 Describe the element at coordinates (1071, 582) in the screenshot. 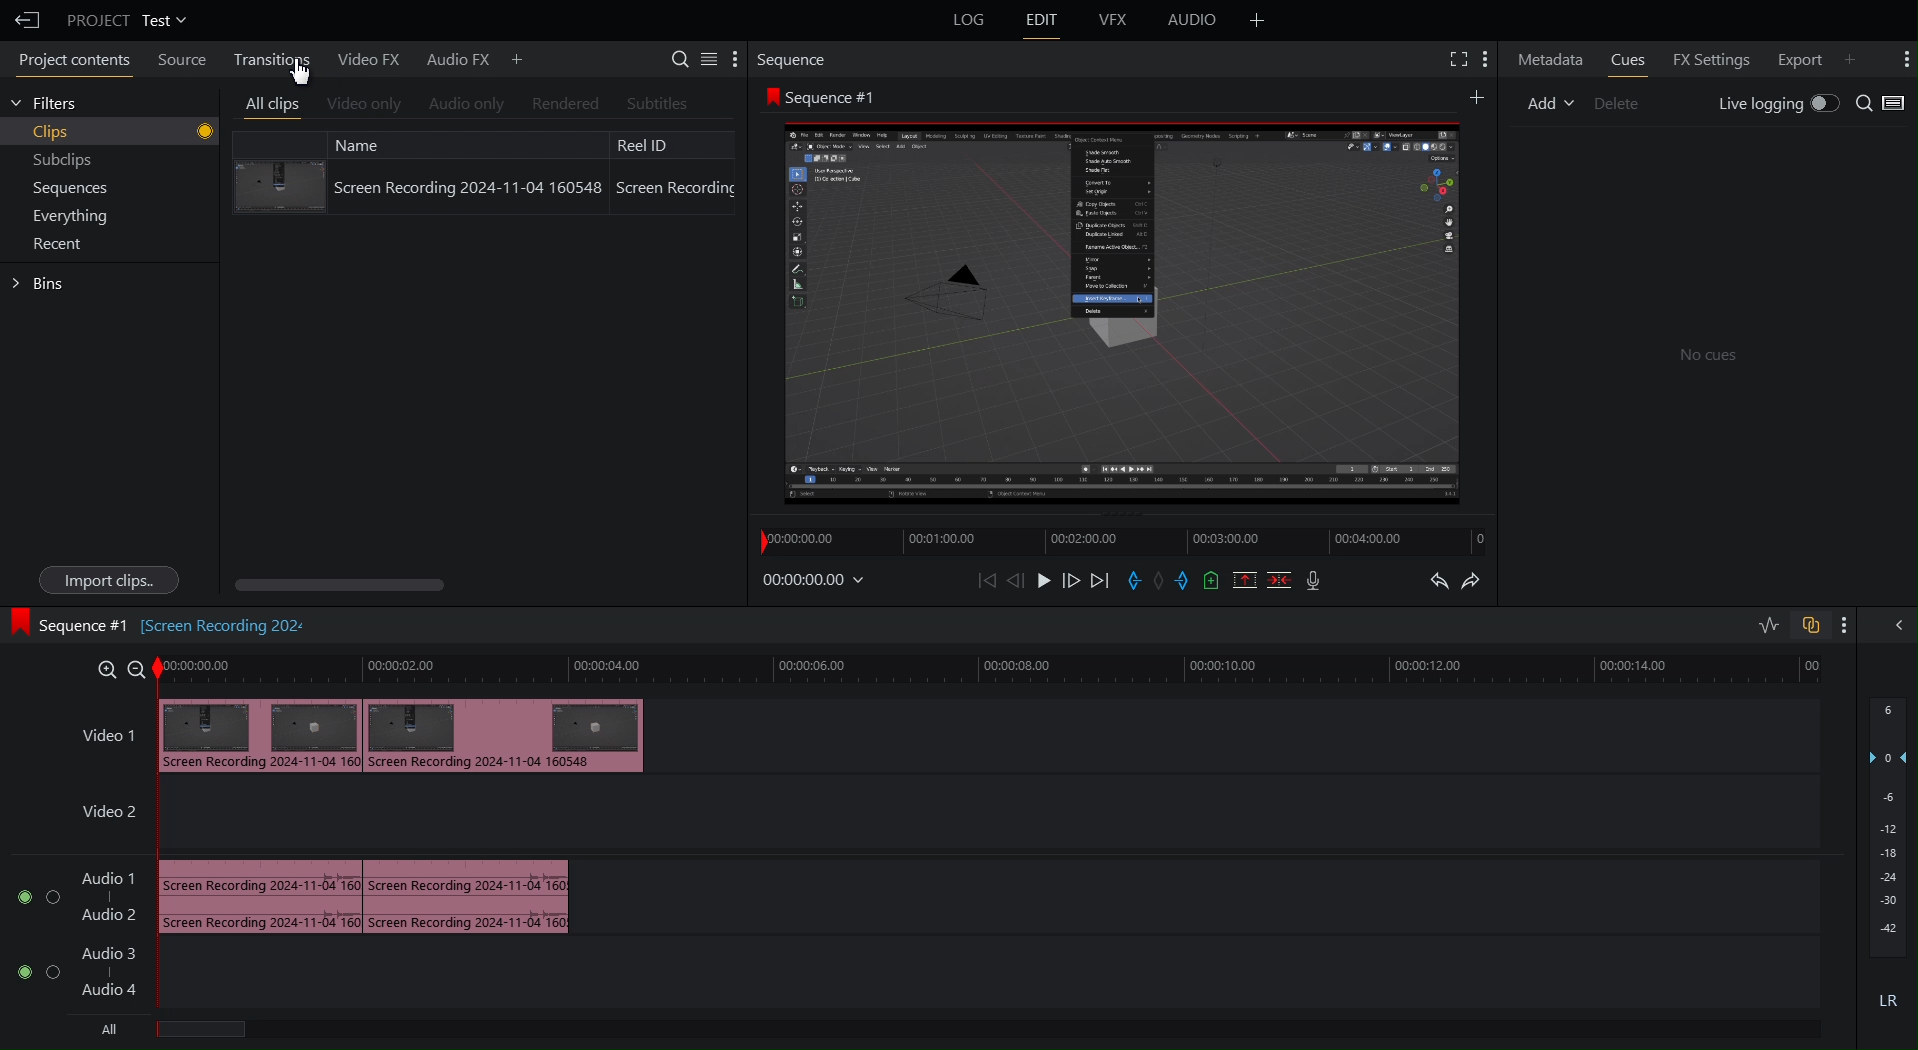

I see `Move Forward` at that location.